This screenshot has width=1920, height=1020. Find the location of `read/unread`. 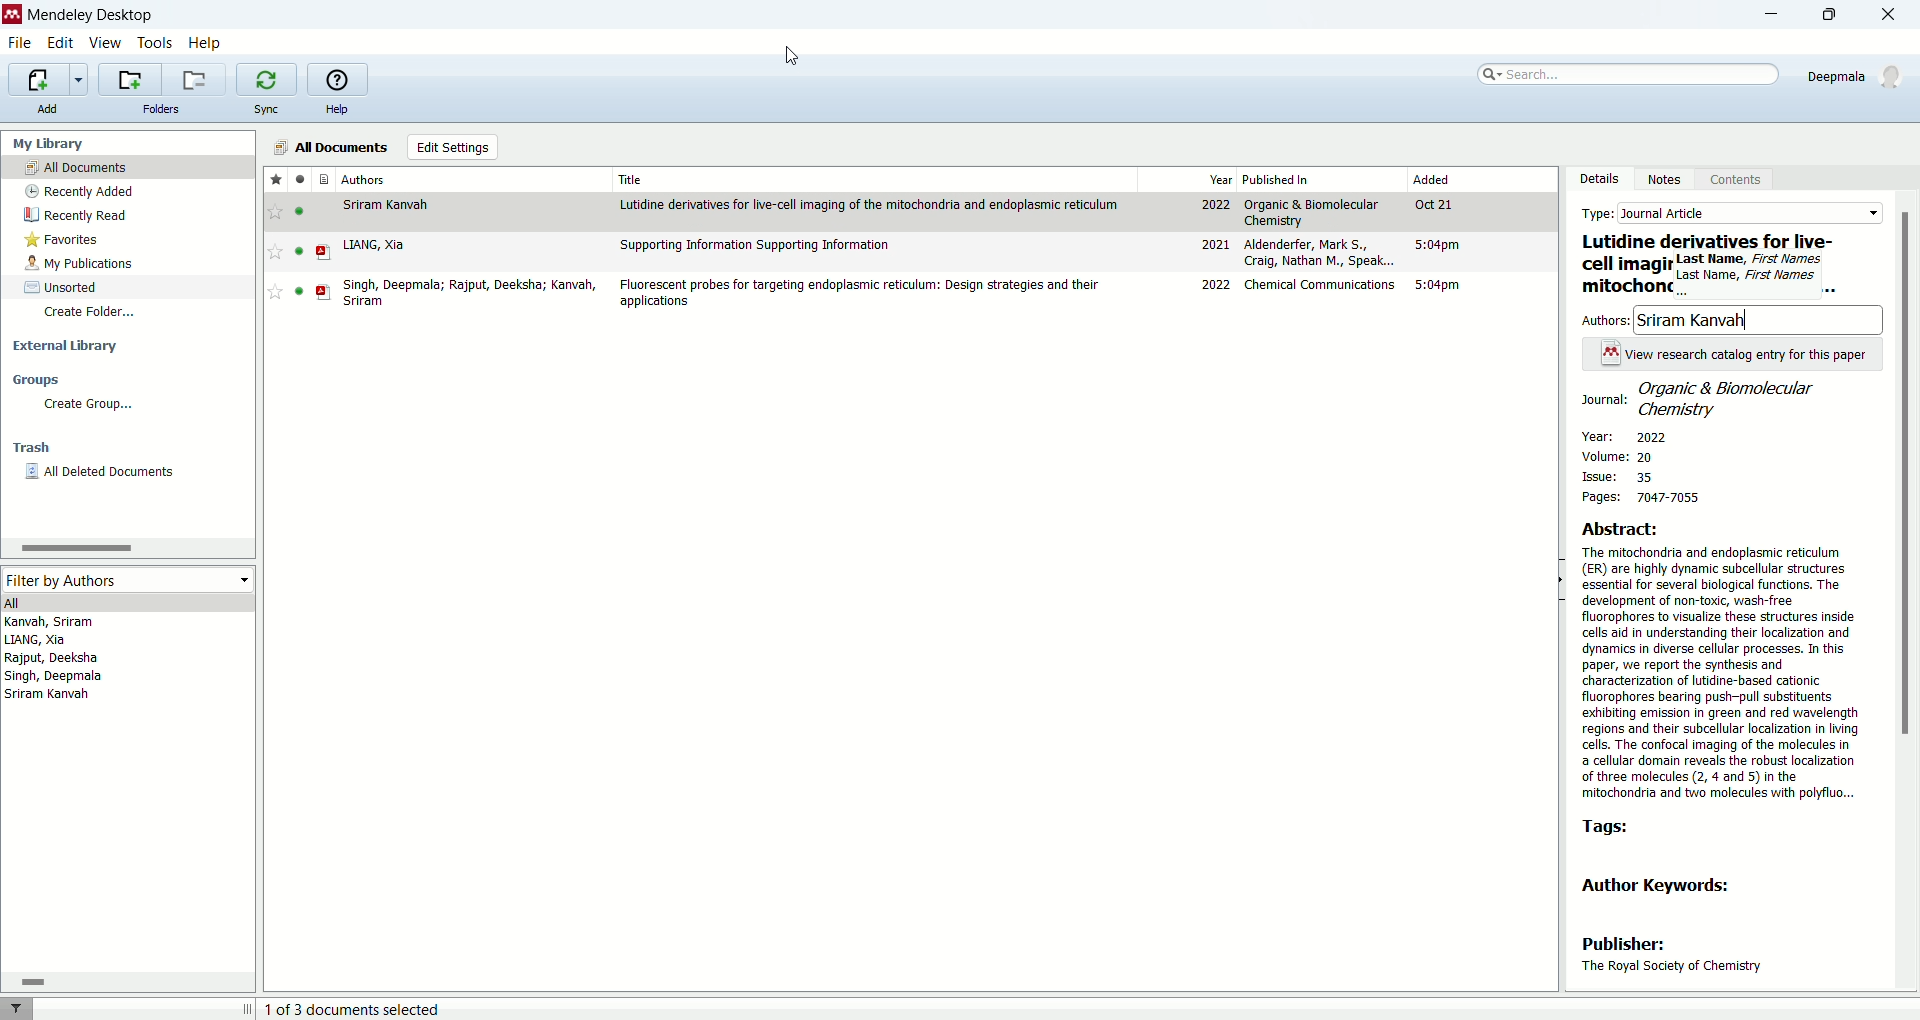

read/unread is located at coordinates (304, 251).